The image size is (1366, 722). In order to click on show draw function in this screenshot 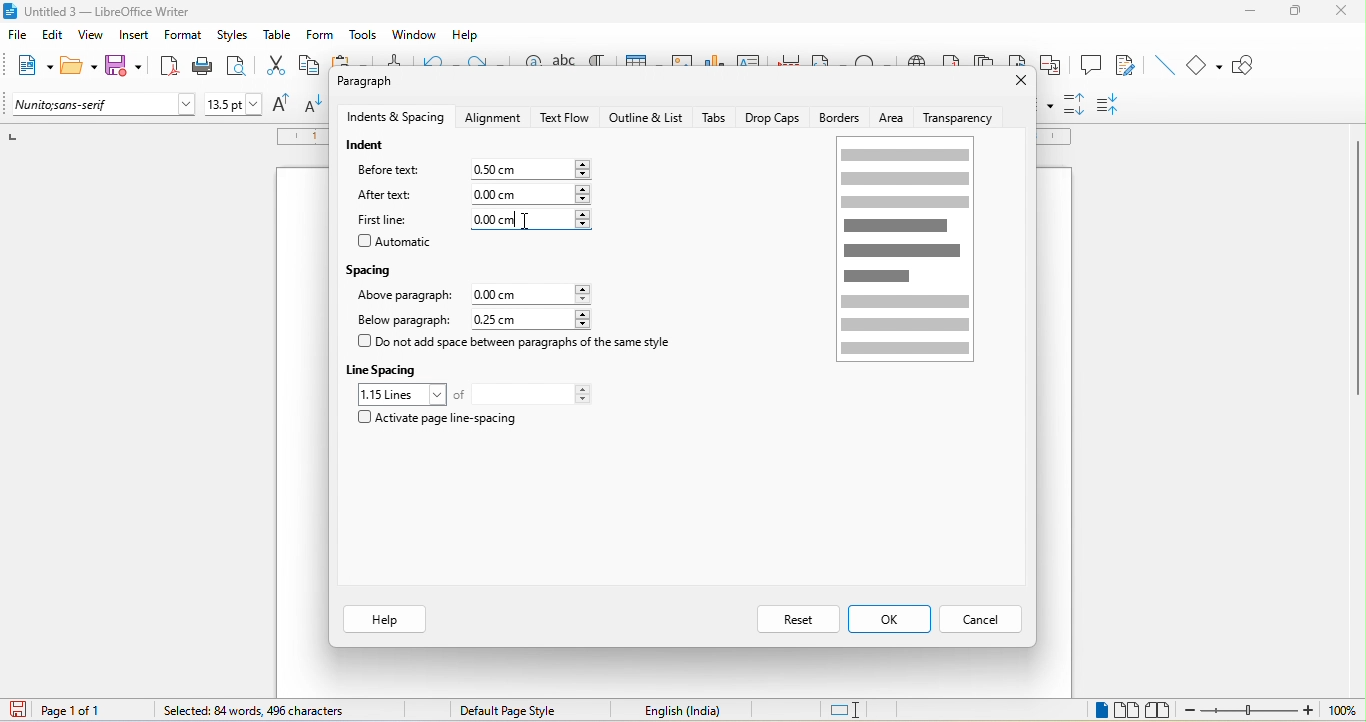, I will do `click(1250, 65)`.